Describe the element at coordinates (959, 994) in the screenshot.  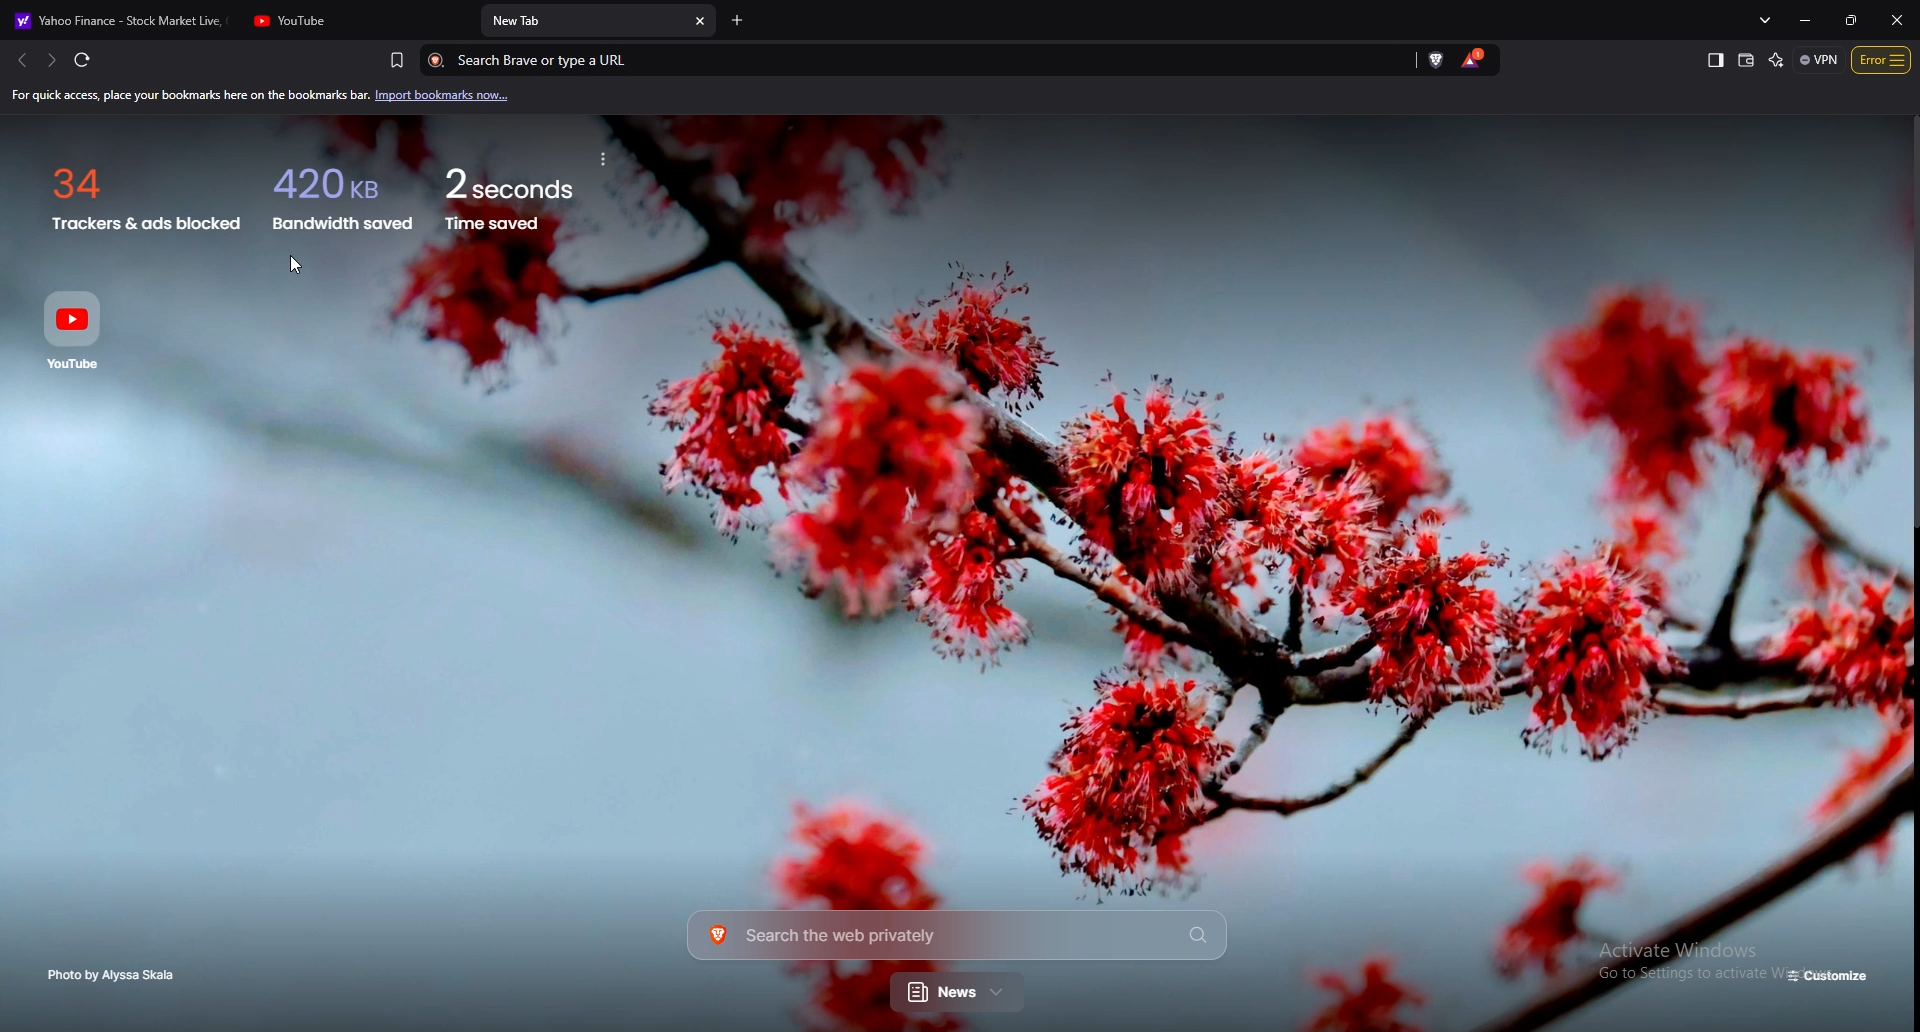
I see `news` at that location.